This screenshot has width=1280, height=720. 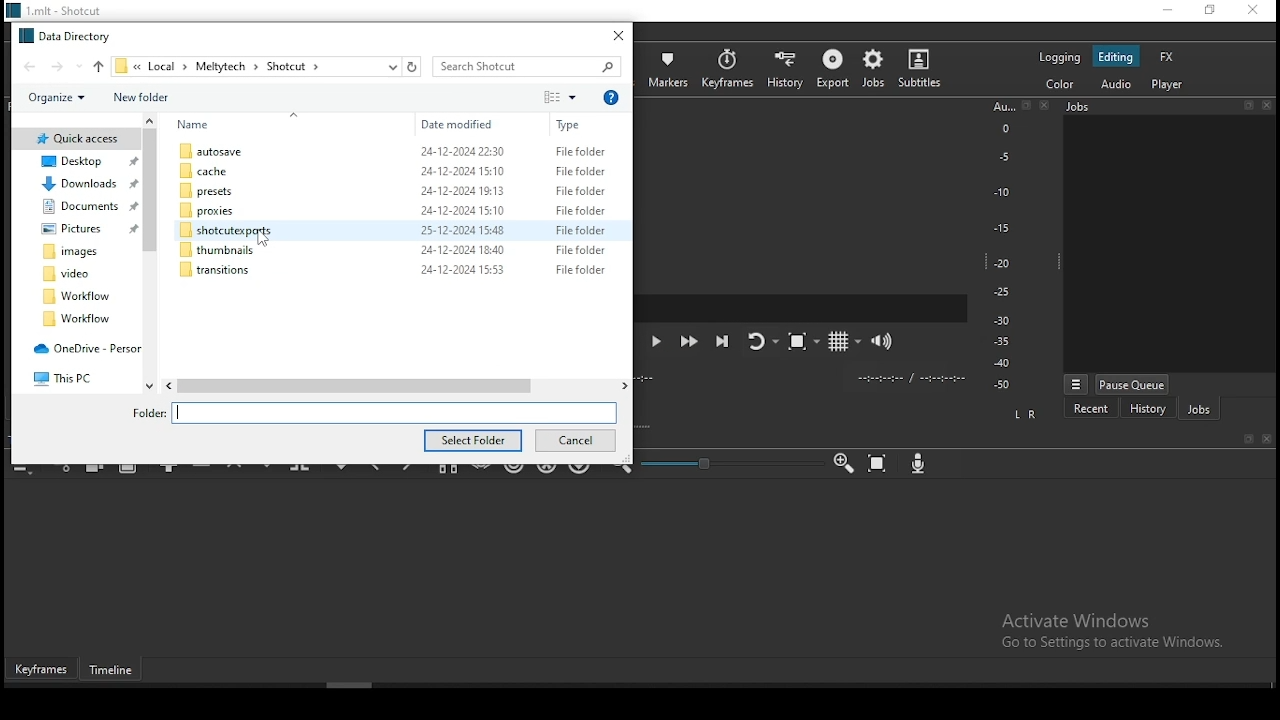 I want to click on file path, so click(x=222, y=66).